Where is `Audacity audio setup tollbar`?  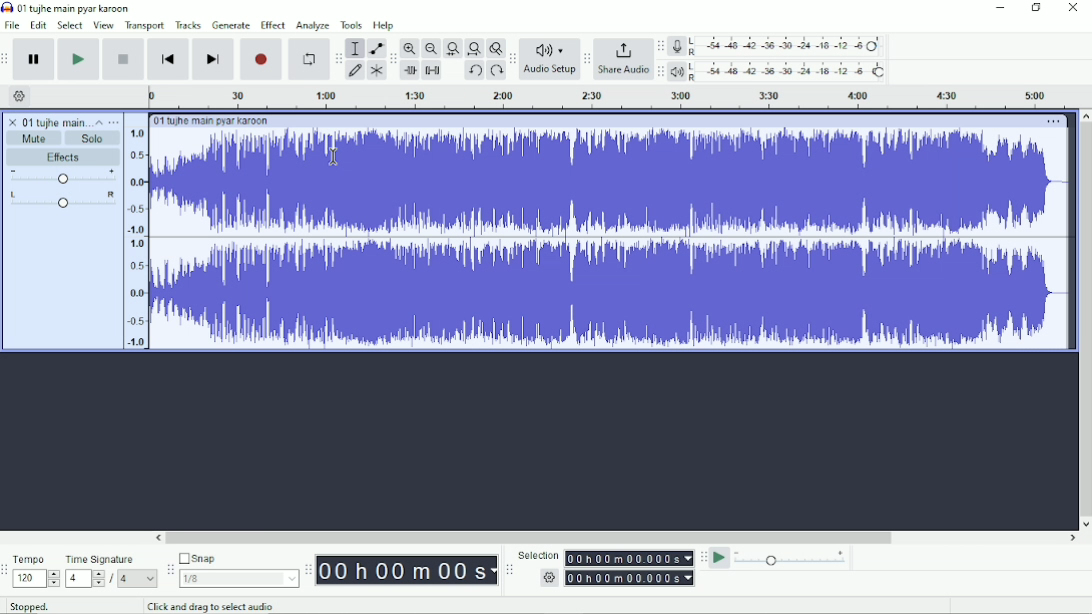 Audacity audio setup tollbar is located at coordinates (511, 59).